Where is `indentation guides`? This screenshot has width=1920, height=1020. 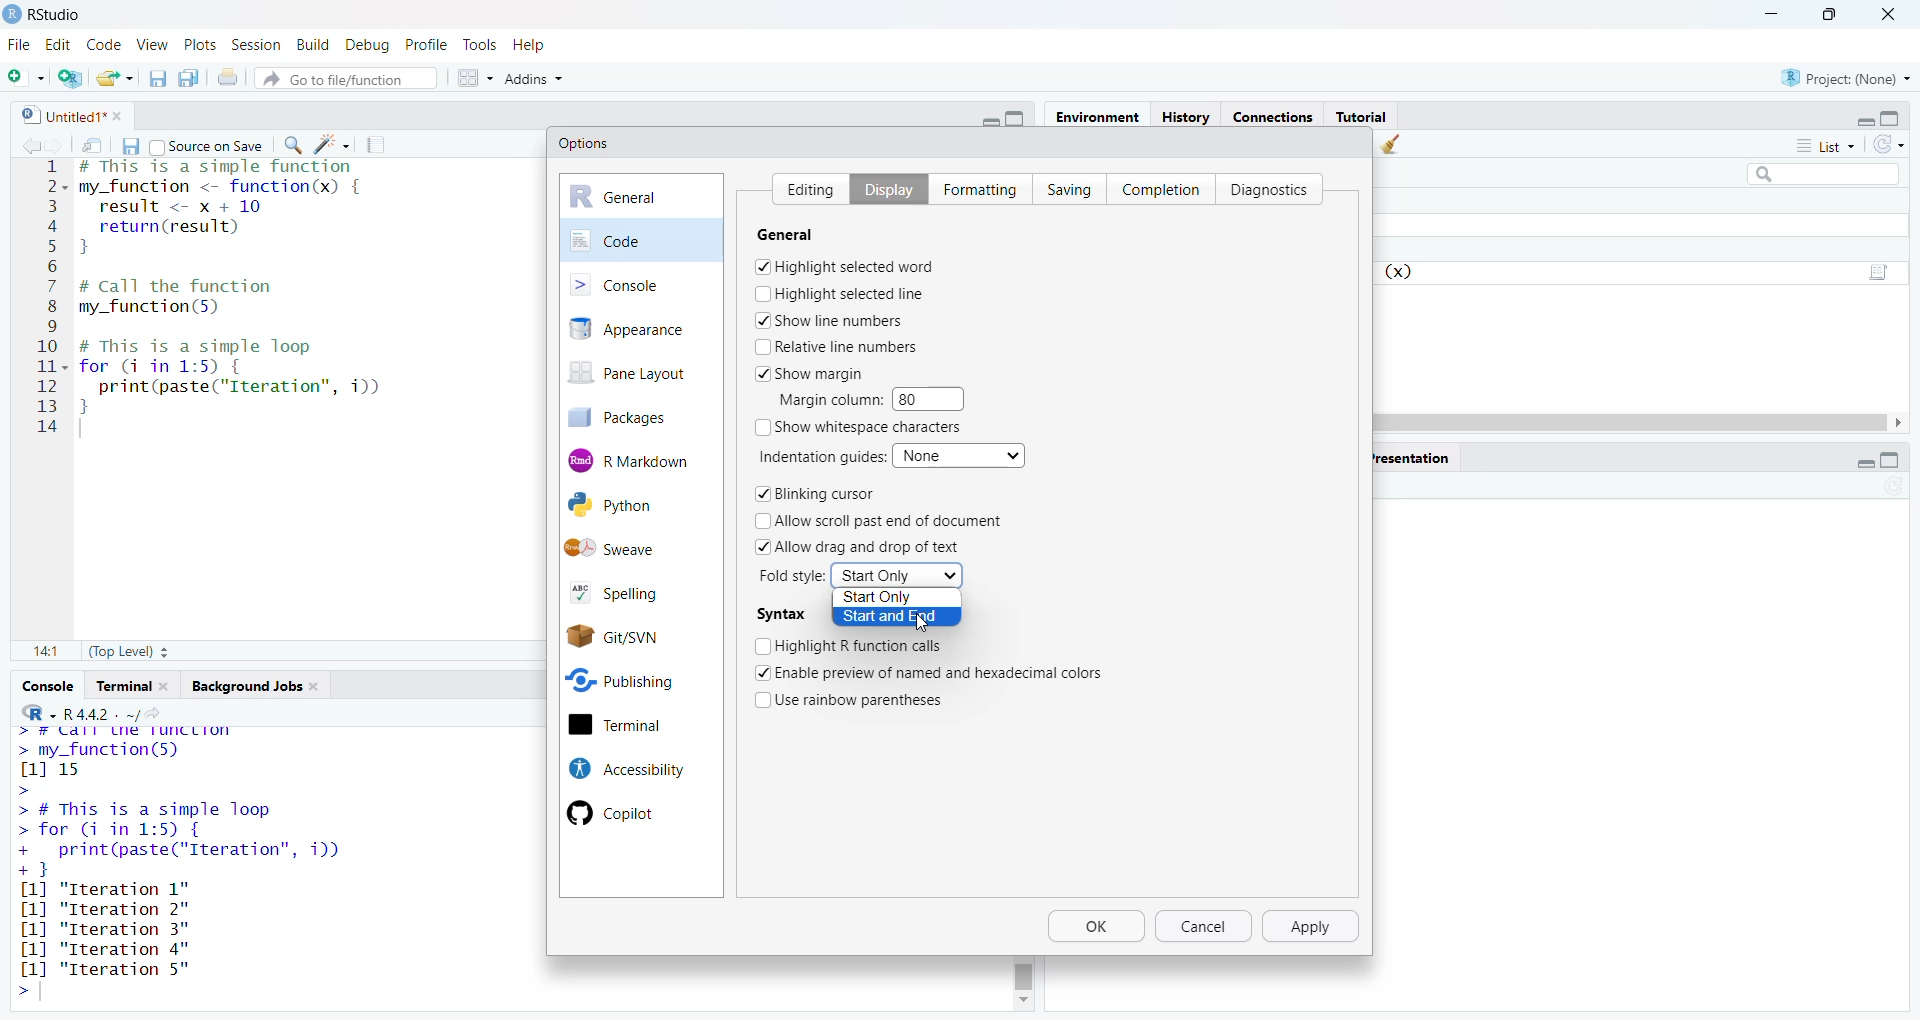
indentation guides is located at coordinates (819, 456).